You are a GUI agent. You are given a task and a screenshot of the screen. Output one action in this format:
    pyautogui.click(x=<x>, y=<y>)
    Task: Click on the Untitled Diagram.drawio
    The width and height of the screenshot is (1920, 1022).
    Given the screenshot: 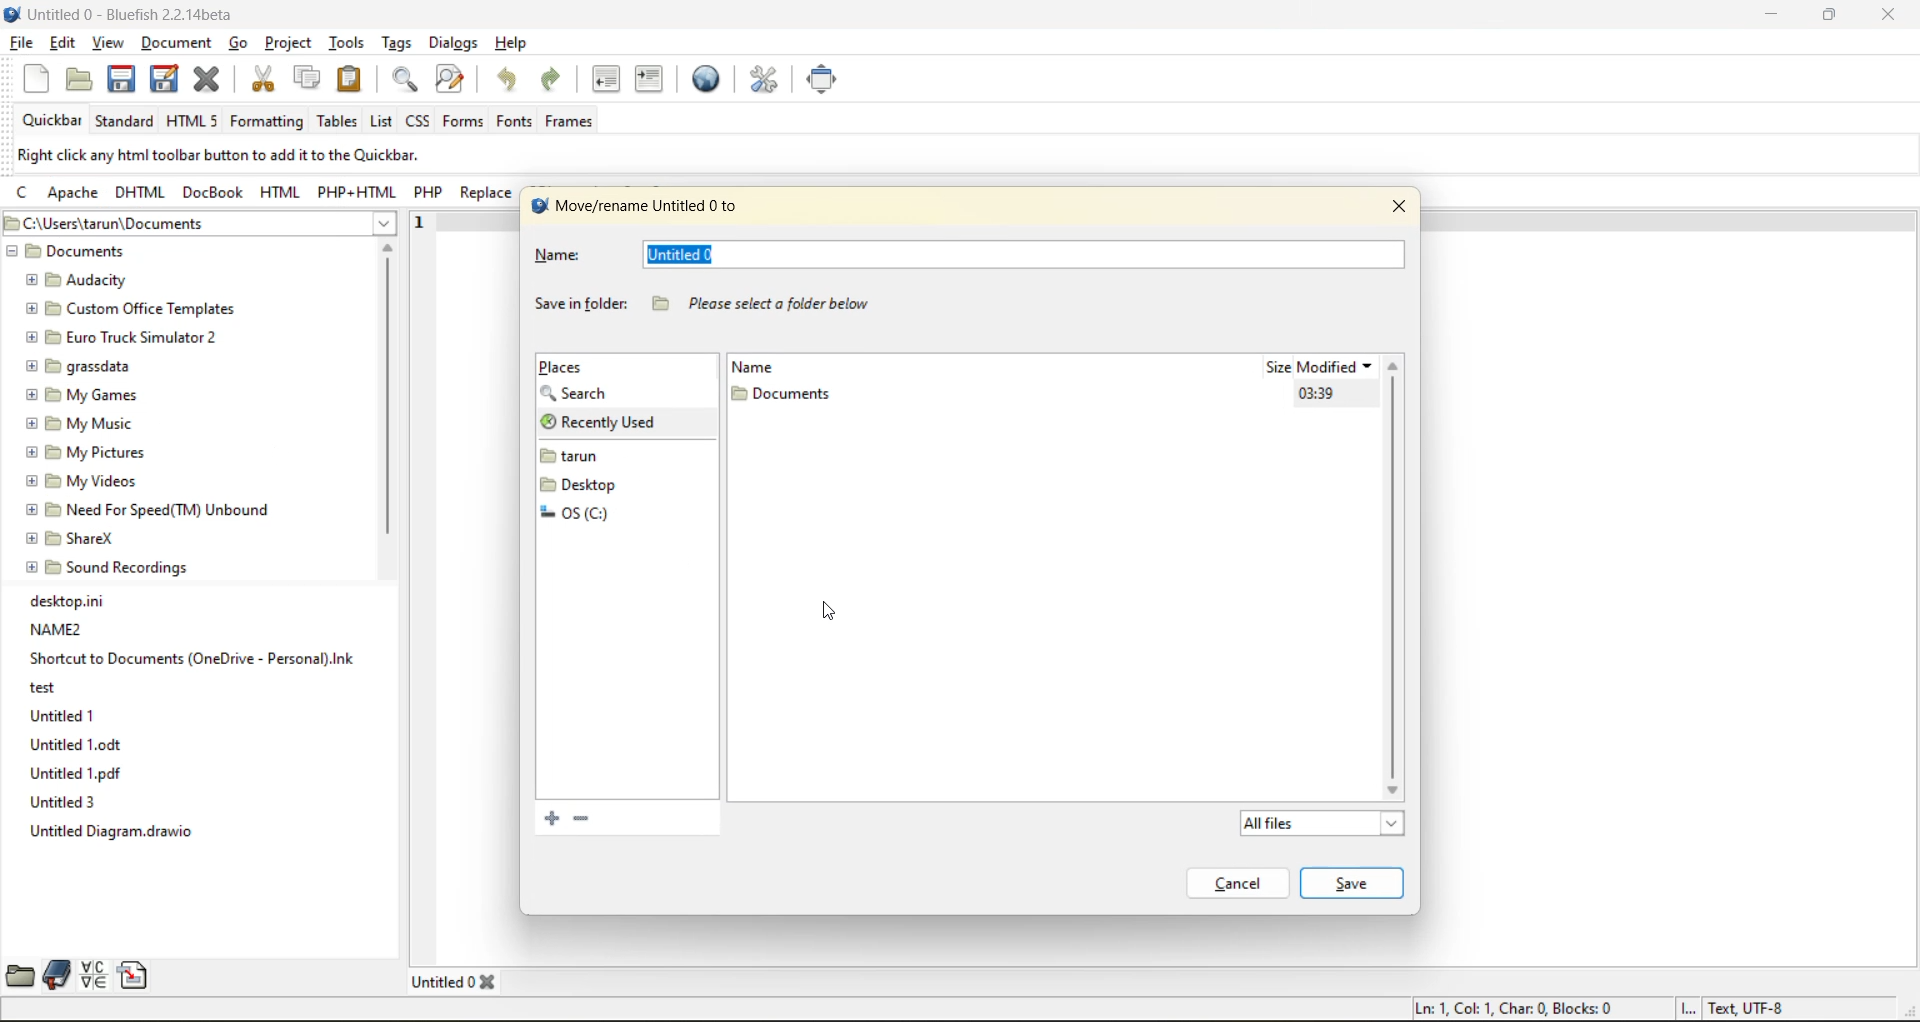 What is the action you would take?
    pyautogui.click(x=116, y=831)
    